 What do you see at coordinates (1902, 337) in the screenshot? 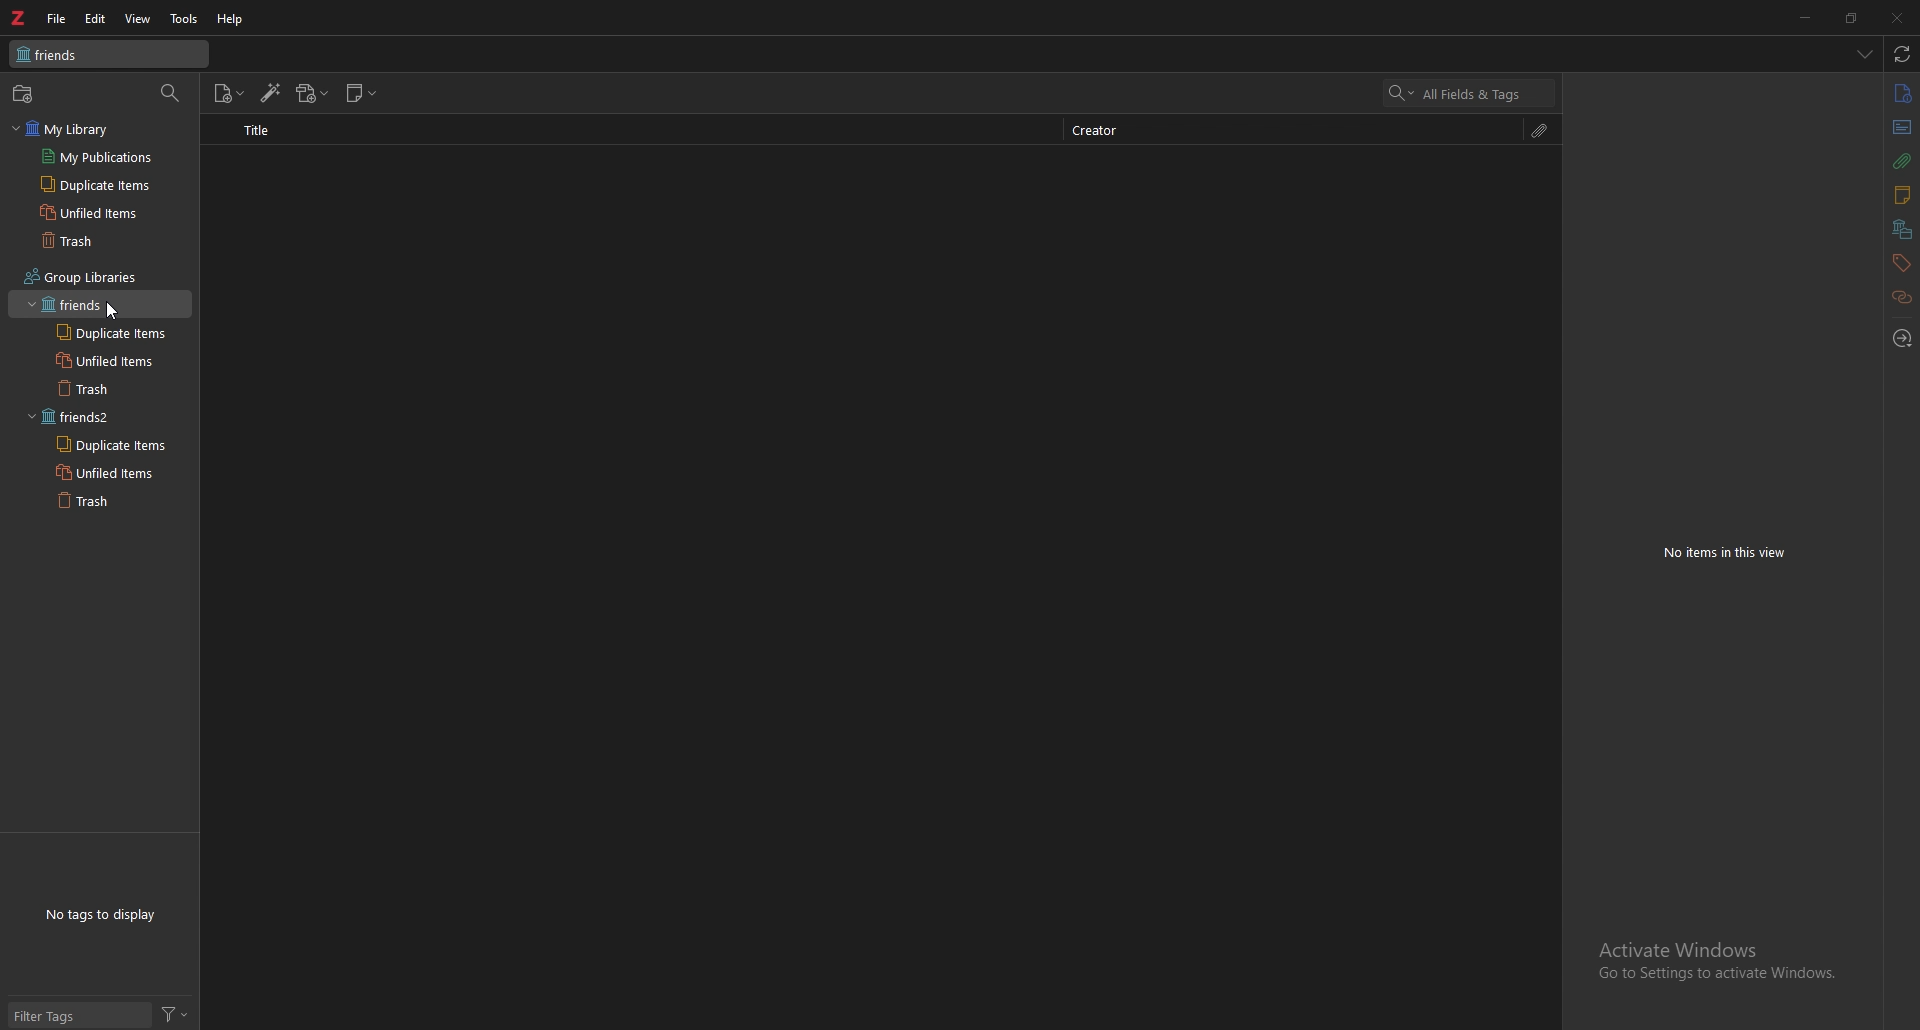
I see `locate` at bounding box center [1902, 337].